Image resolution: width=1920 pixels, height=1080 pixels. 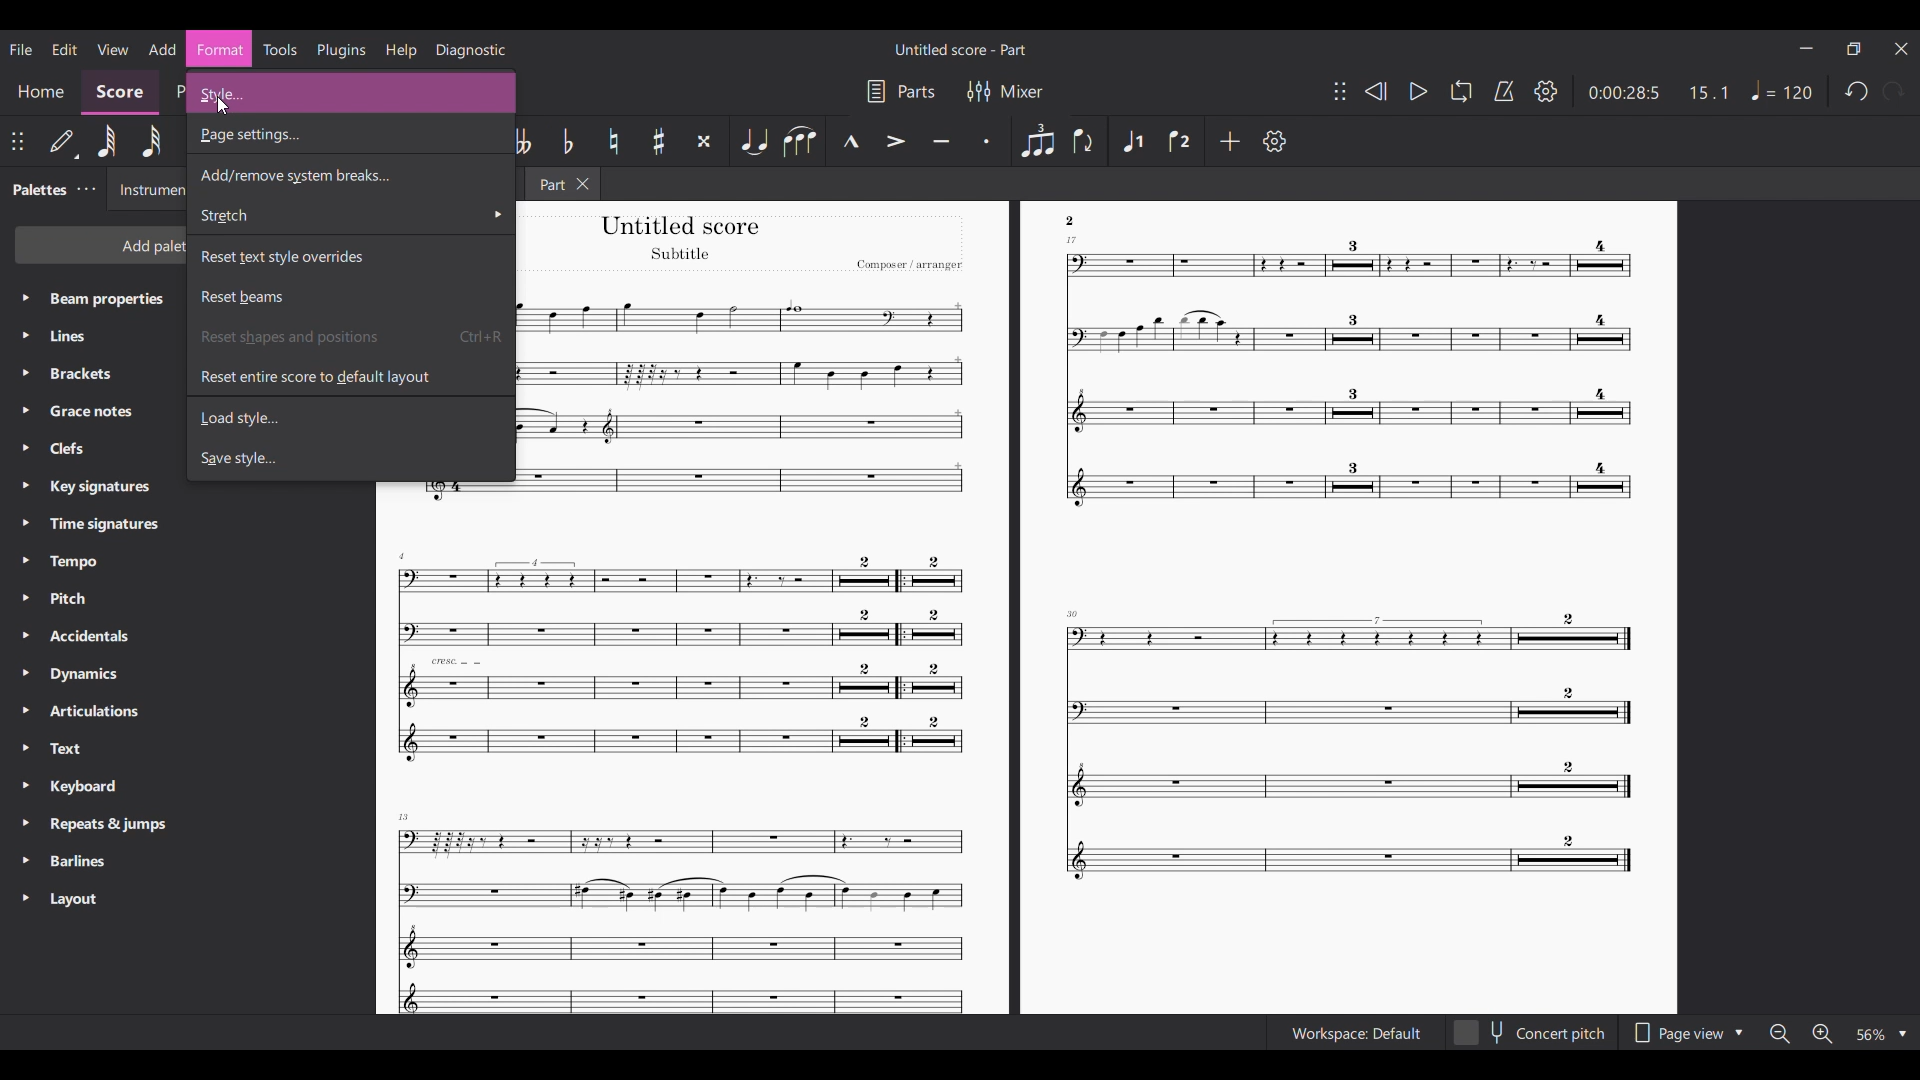 I want to click on 32nd note, so click(x=153, y=142).